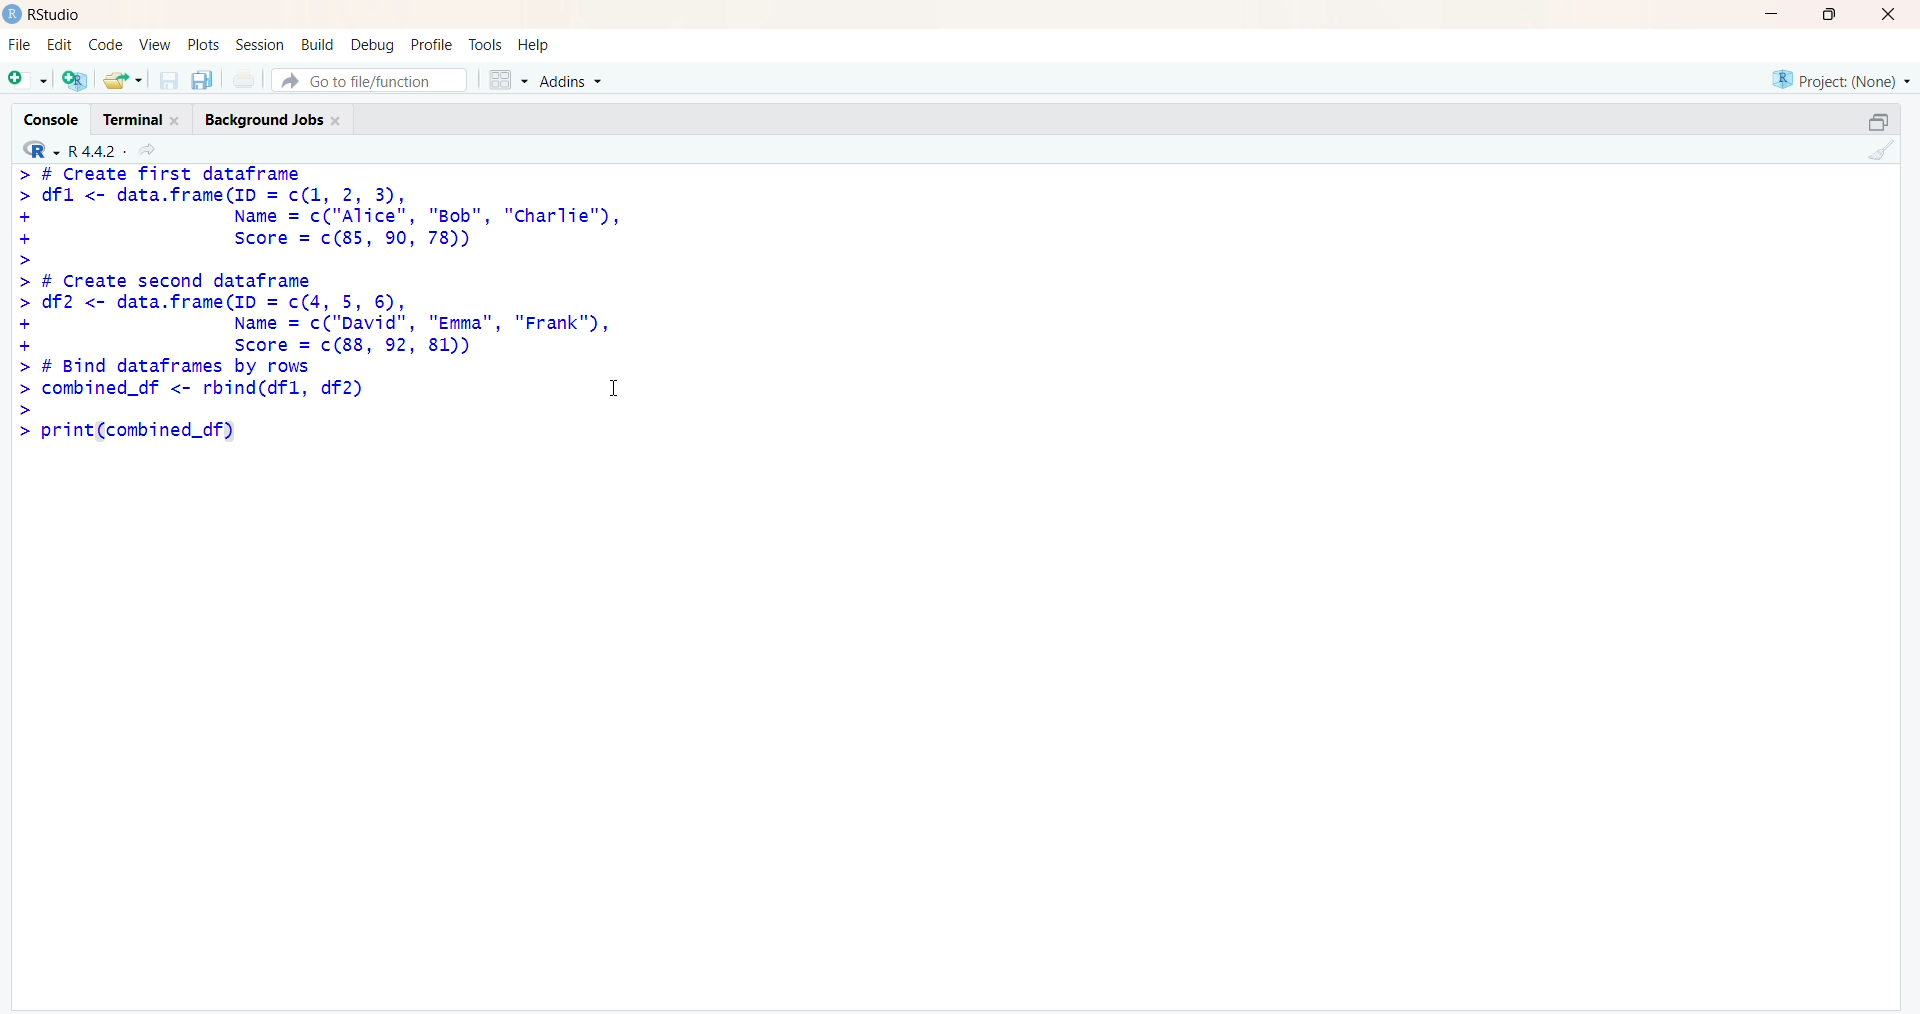 The width and height of the screenshot is (1920, 1014). What do you see at coordinates (56, 14) in the screenshot?
I see `Rstudio` at bounding box center [56, 14].